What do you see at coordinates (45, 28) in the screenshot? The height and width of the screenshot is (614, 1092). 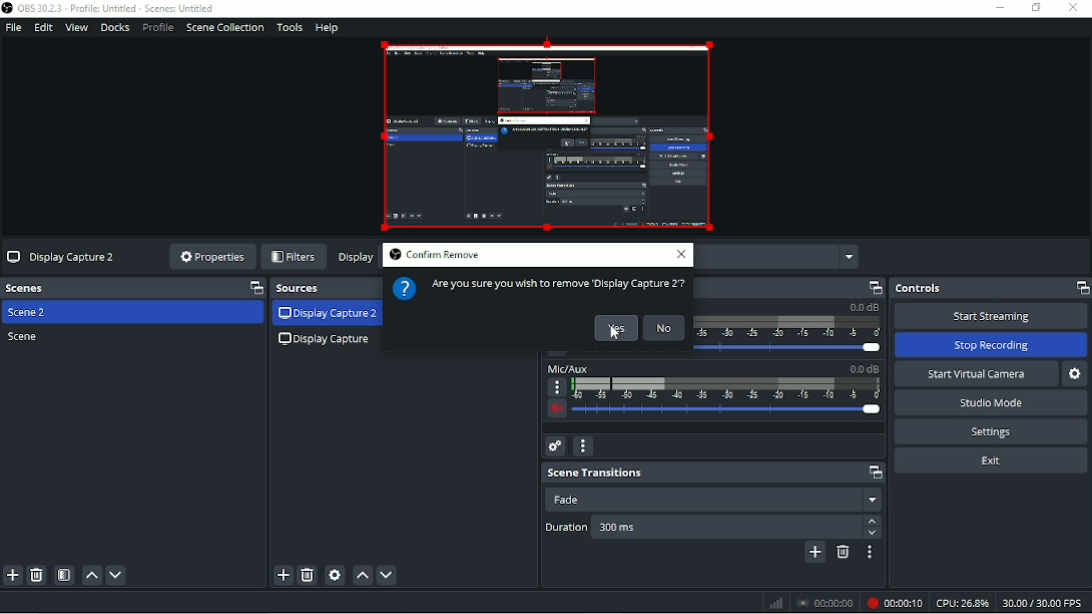 I see `Edit` at bounding box center [45, 28].